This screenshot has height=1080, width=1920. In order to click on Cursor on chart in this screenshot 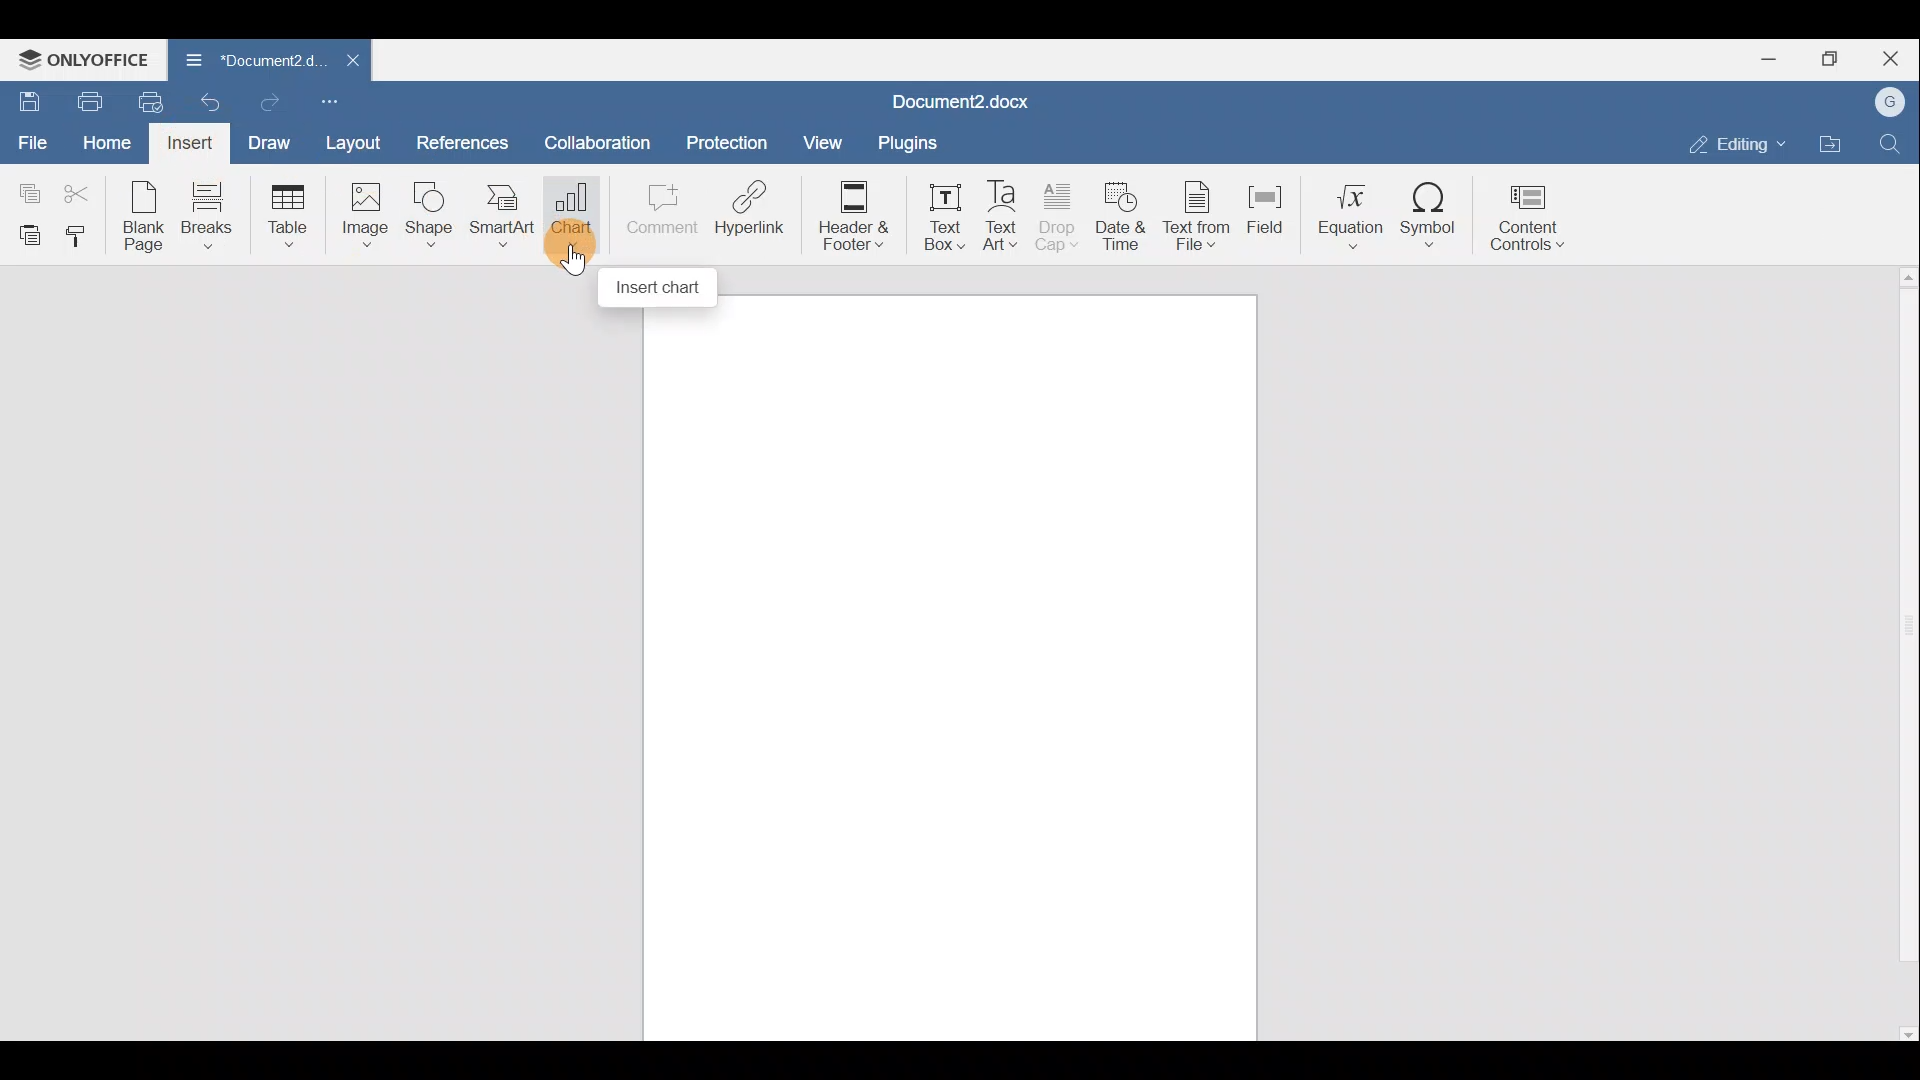, I will do `click(568, 246)`.